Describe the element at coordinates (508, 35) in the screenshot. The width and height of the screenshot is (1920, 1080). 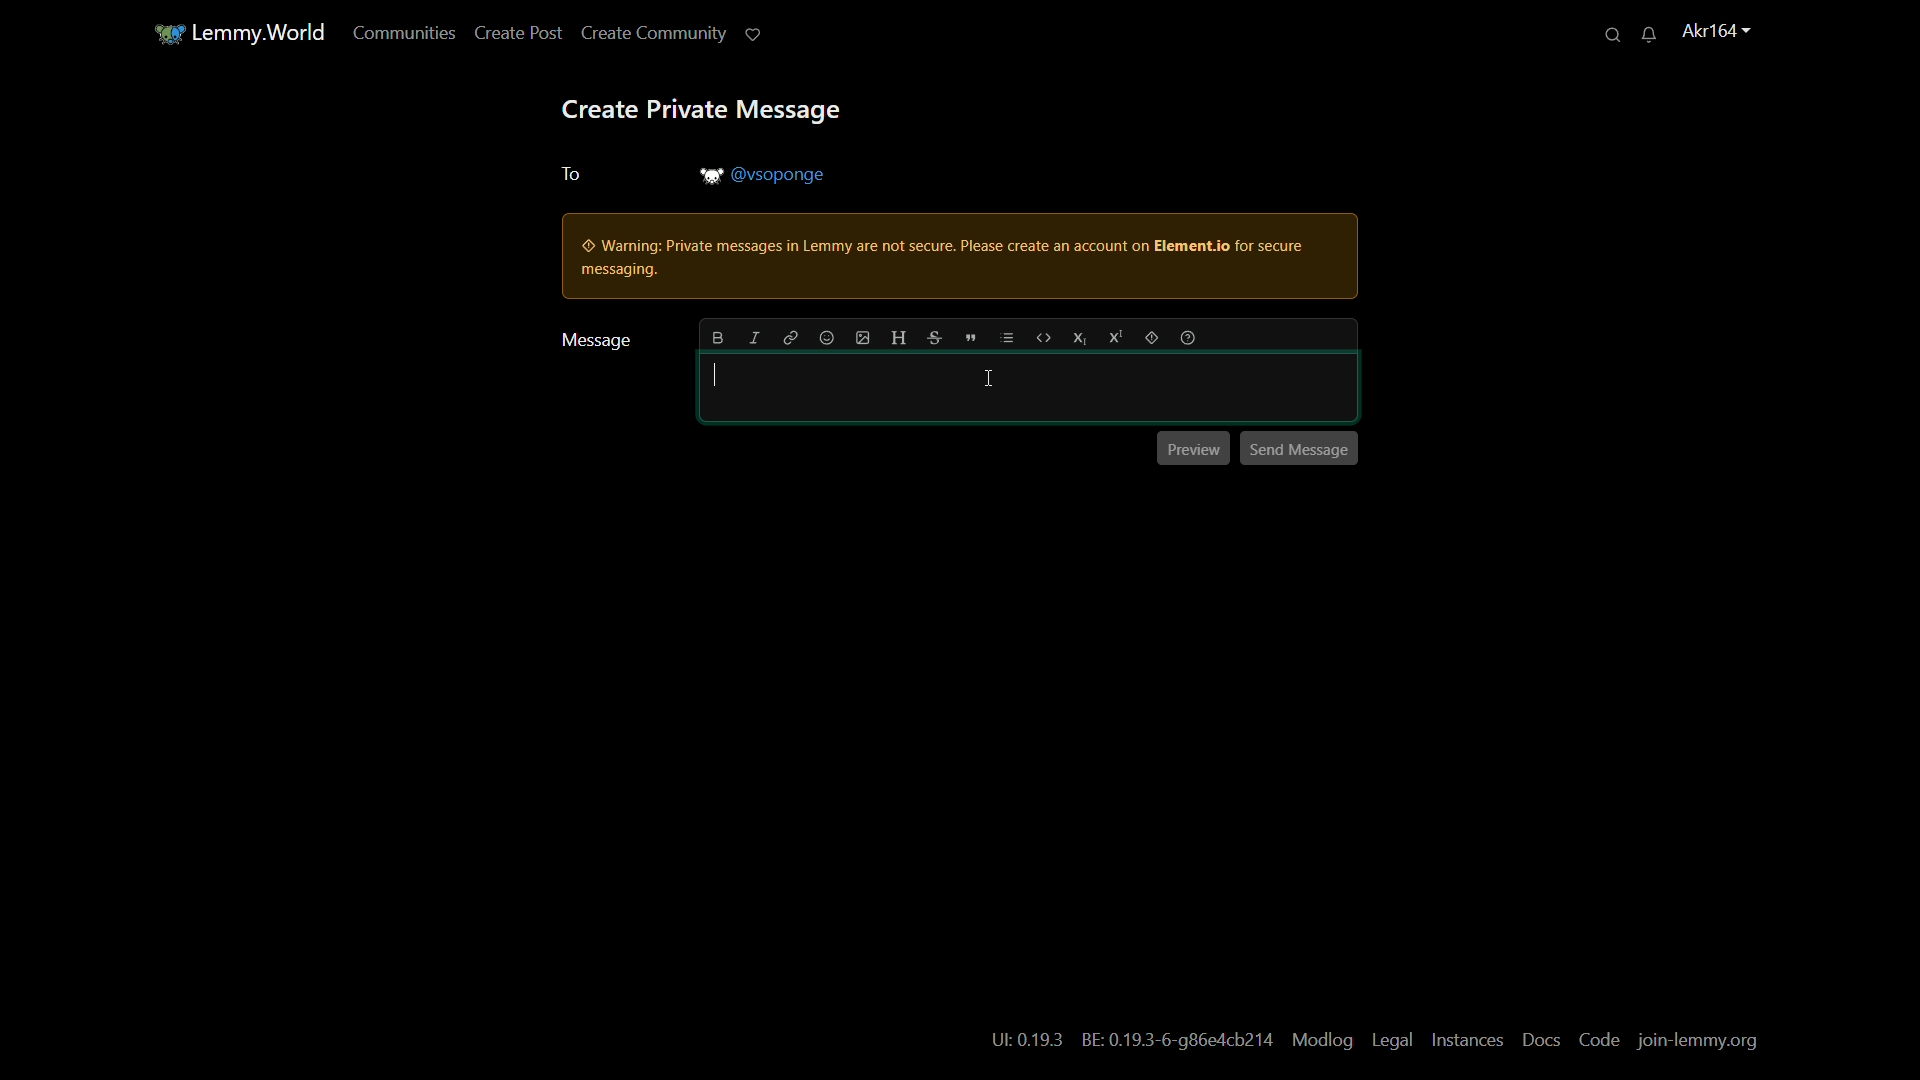
I see `create post` at that location.